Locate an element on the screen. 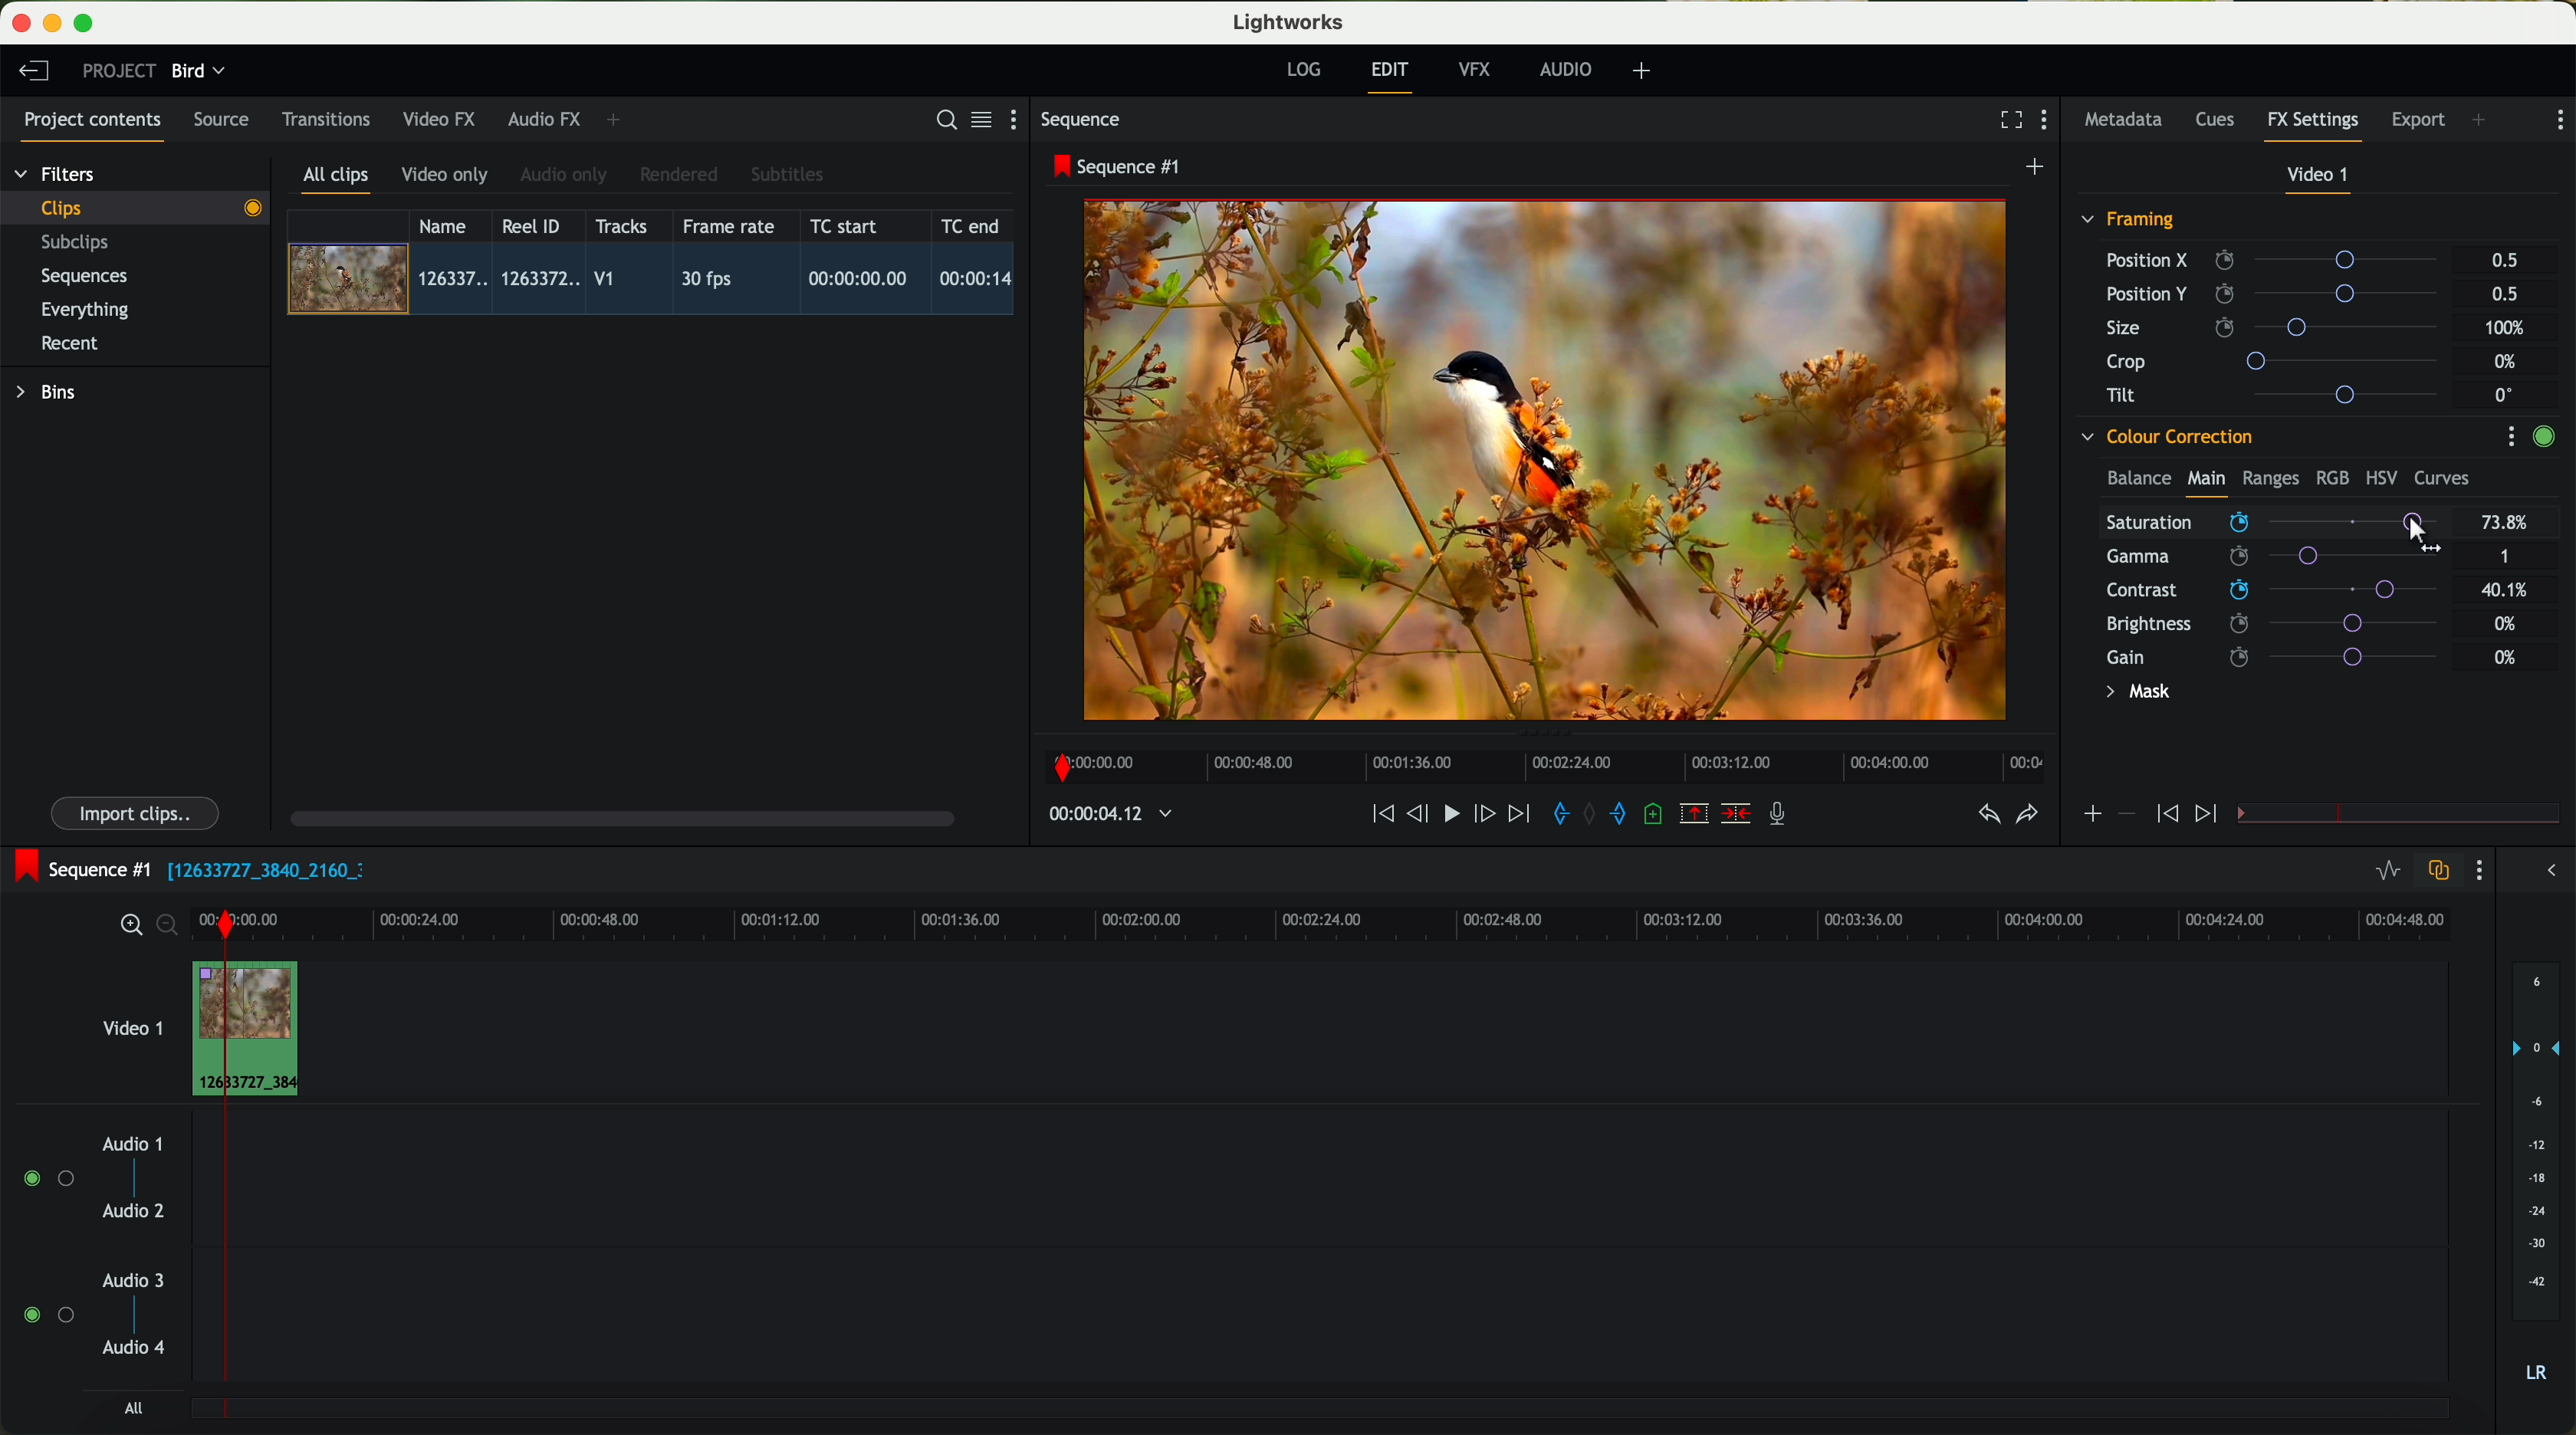  icon is located at coordinates (2164, 815).